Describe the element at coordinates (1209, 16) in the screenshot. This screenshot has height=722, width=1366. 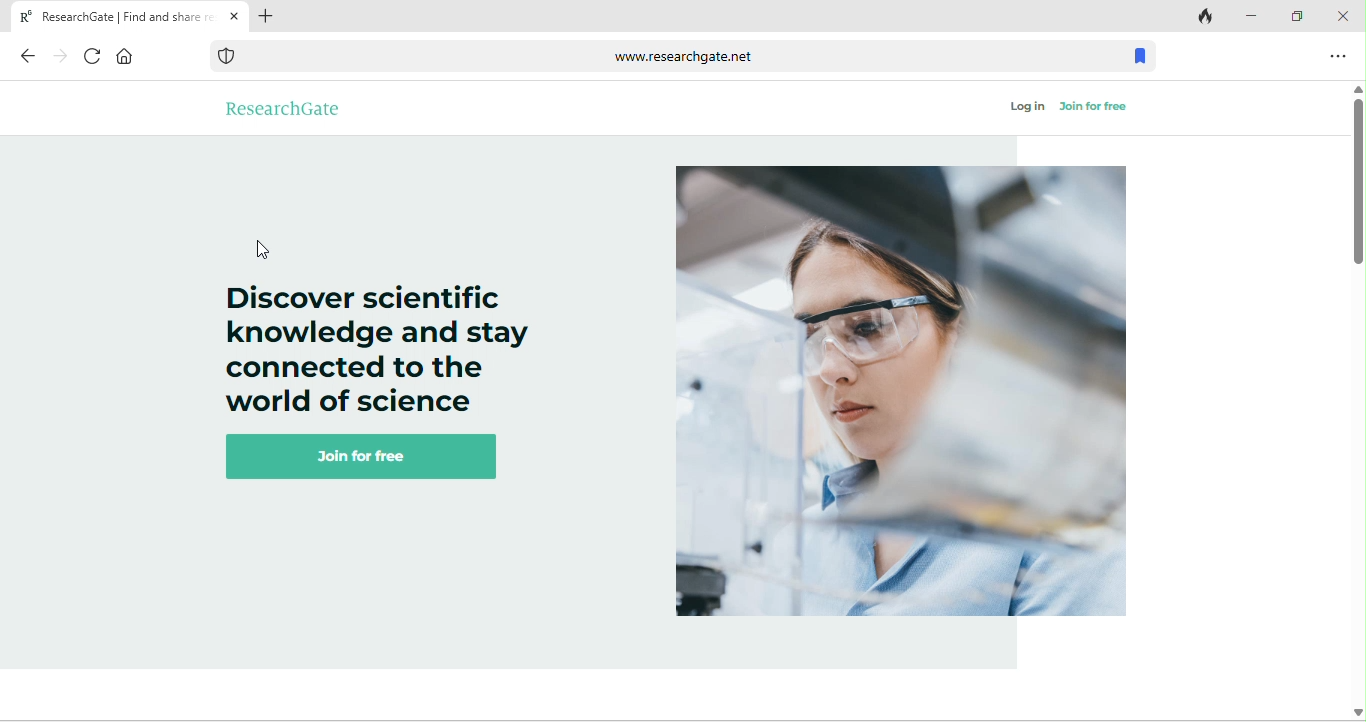
I see `track tab` at that location.